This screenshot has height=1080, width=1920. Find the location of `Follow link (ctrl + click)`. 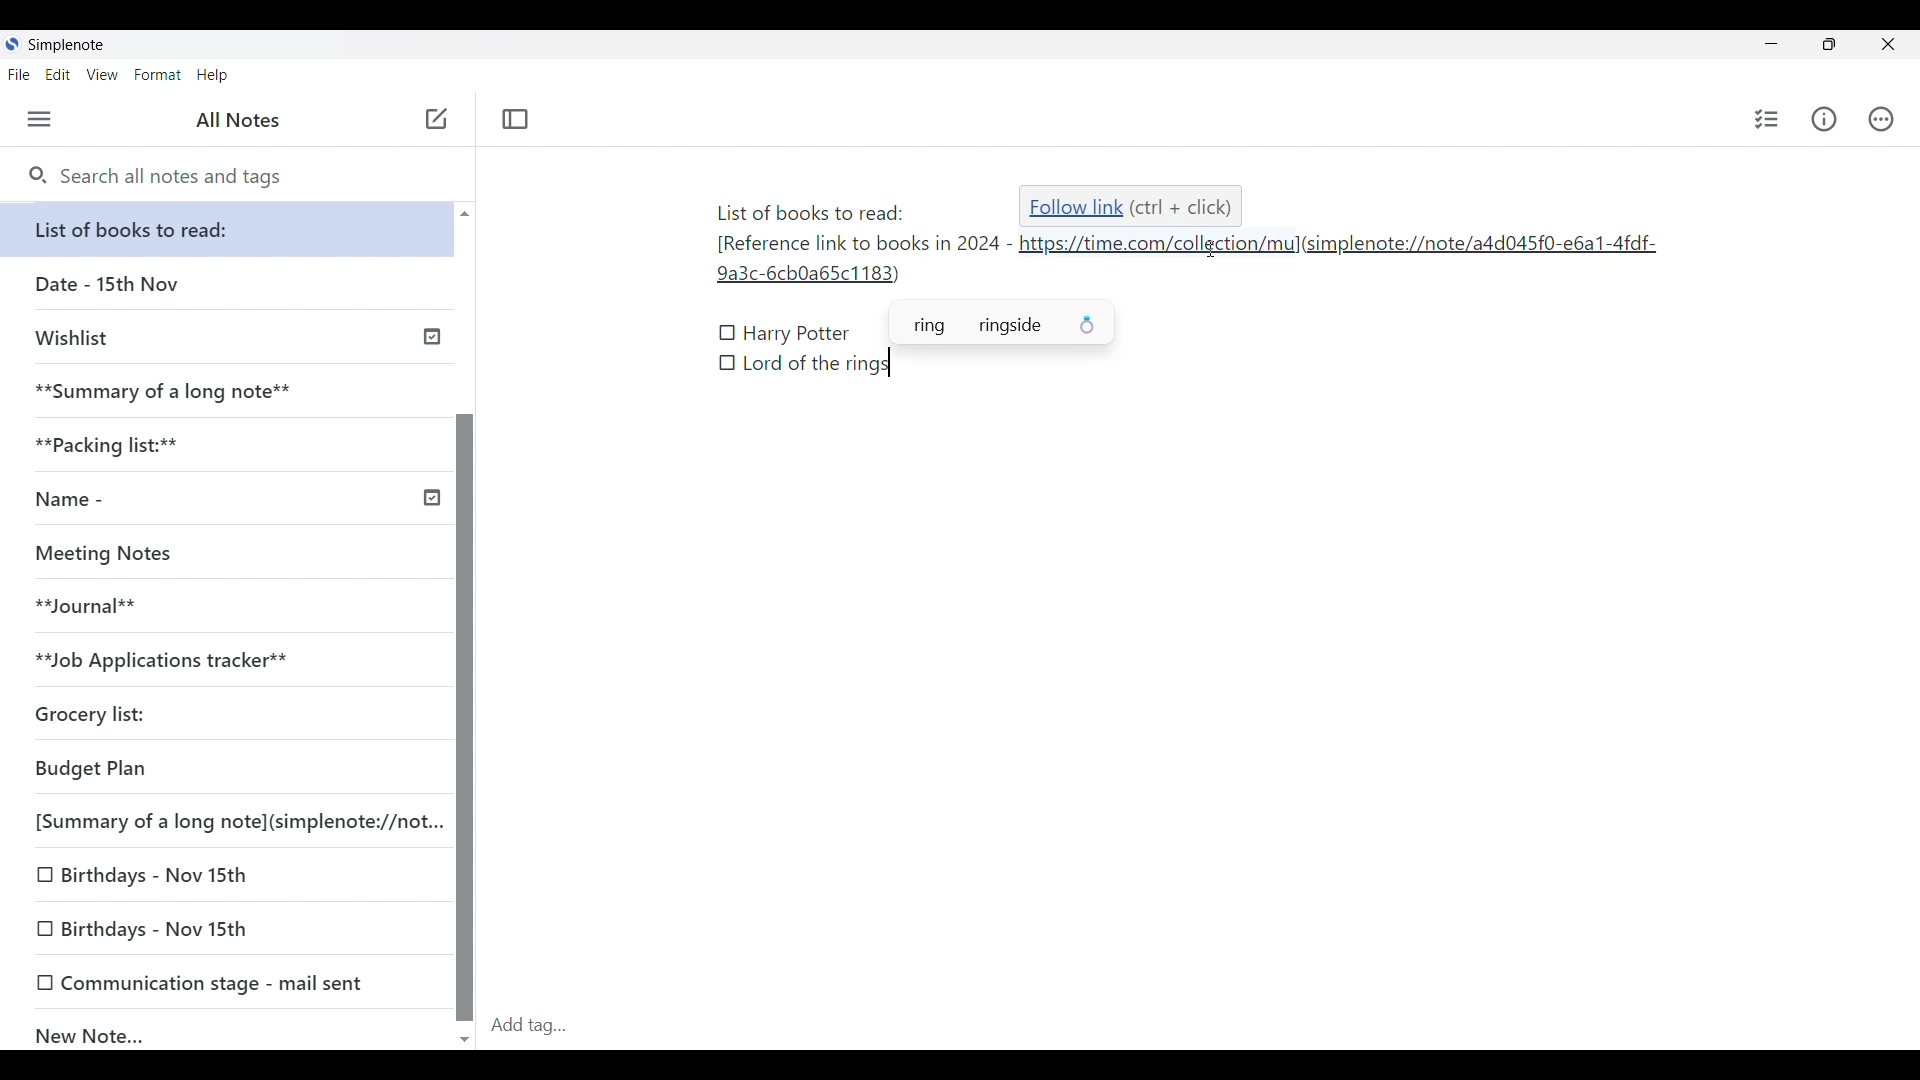

Follow link (ctrl + click) is located at coordinates (1133, 206).